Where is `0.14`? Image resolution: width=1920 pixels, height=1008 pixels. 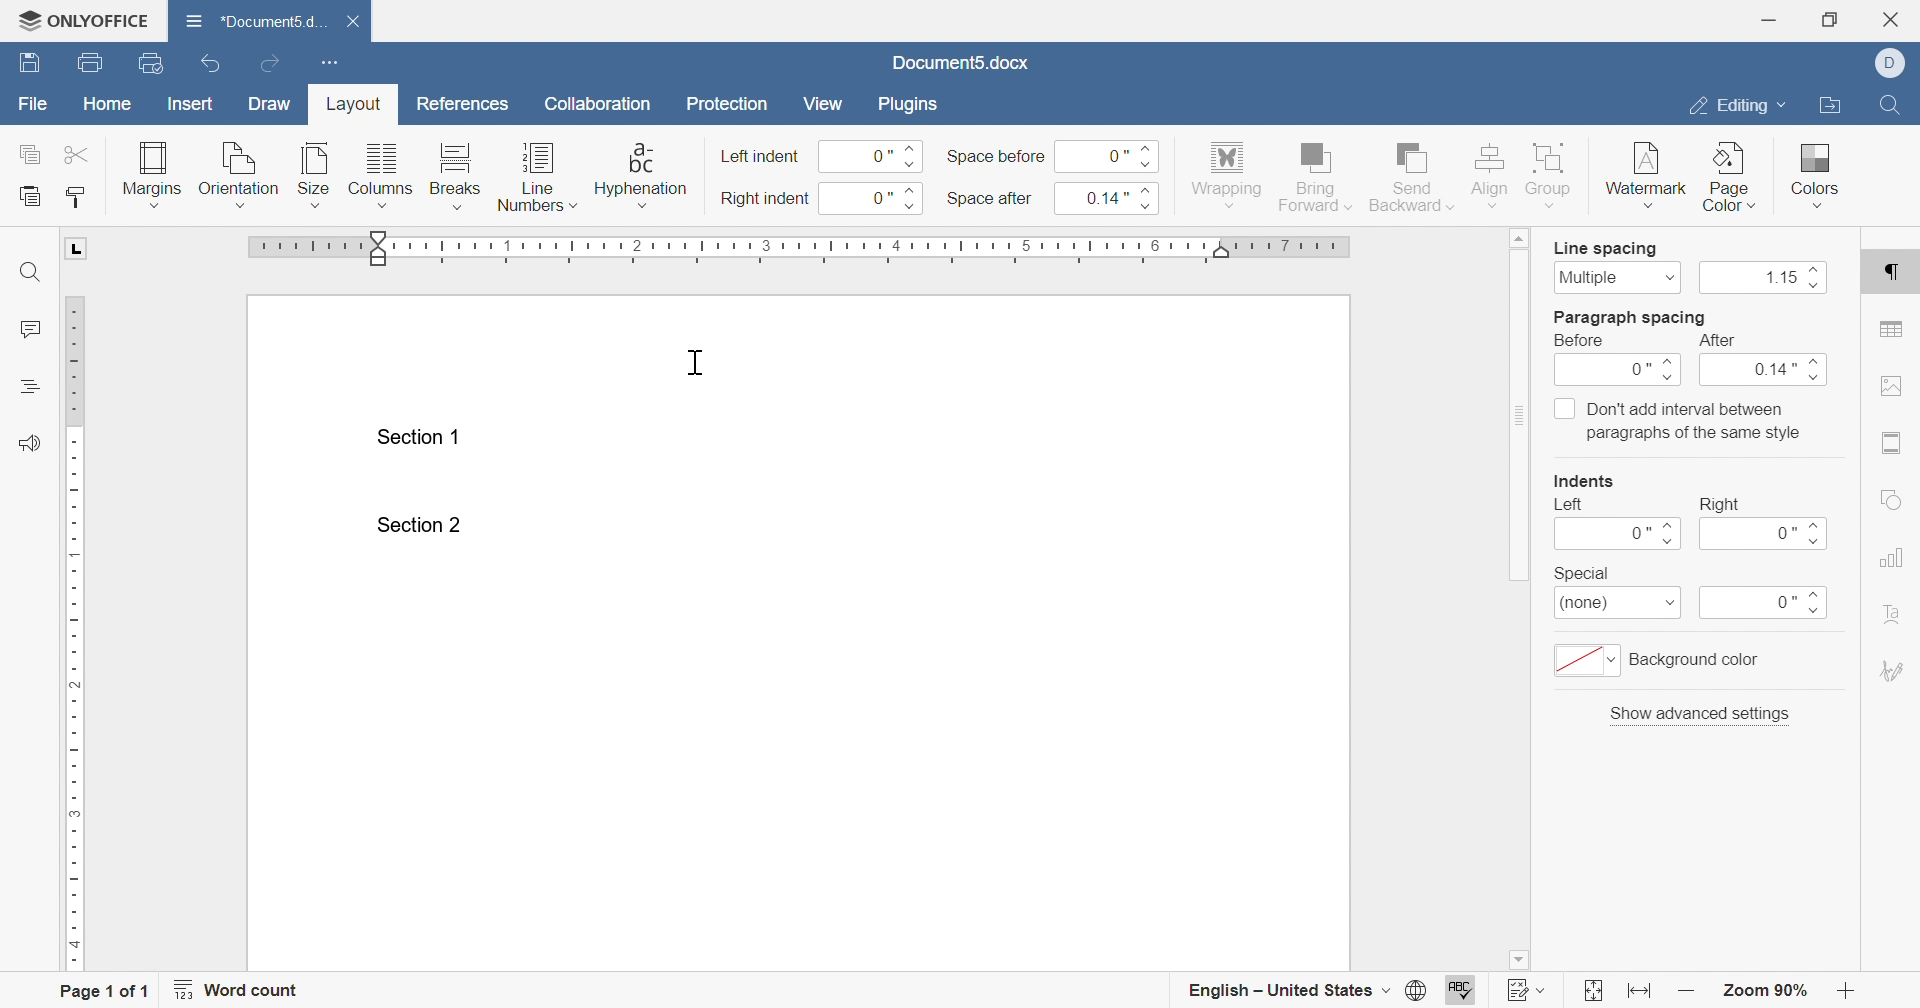 0.14 is located at coordinates (1768, 372).